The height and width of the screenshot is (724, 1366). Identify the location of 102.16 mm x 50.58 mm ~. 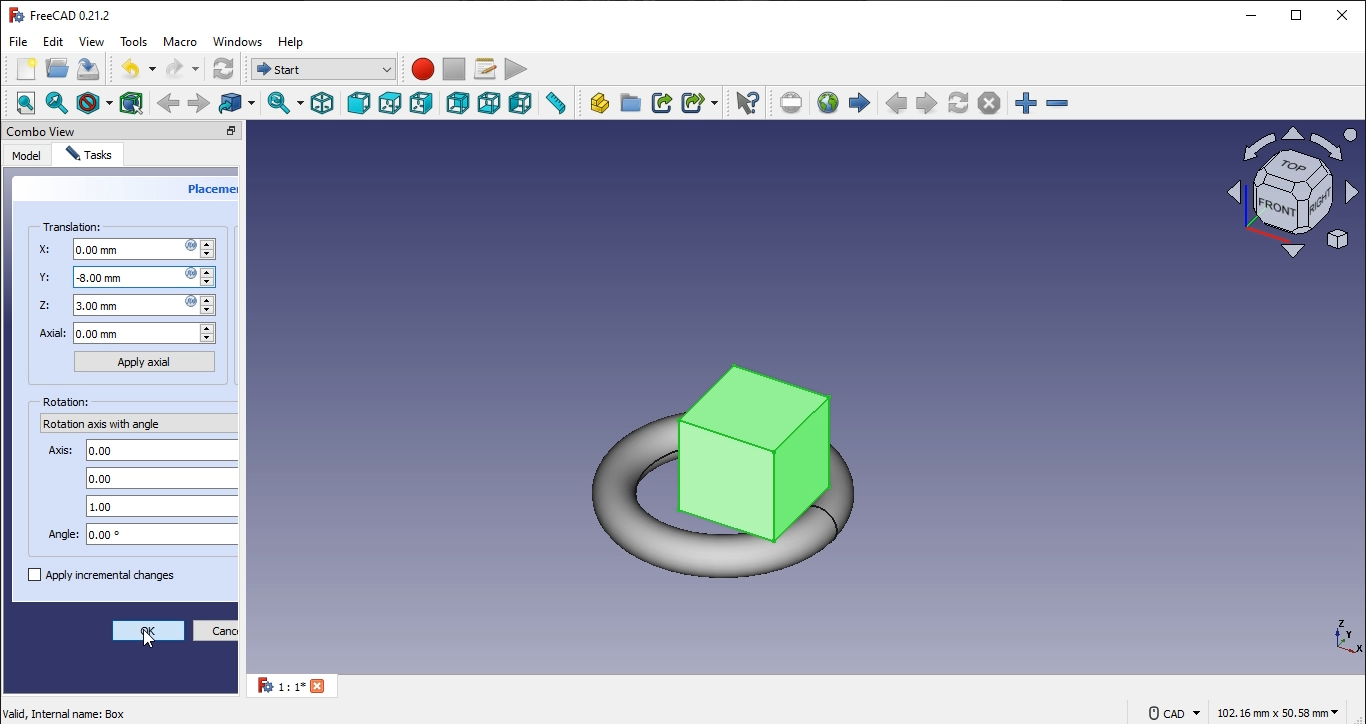
(1276, 712).